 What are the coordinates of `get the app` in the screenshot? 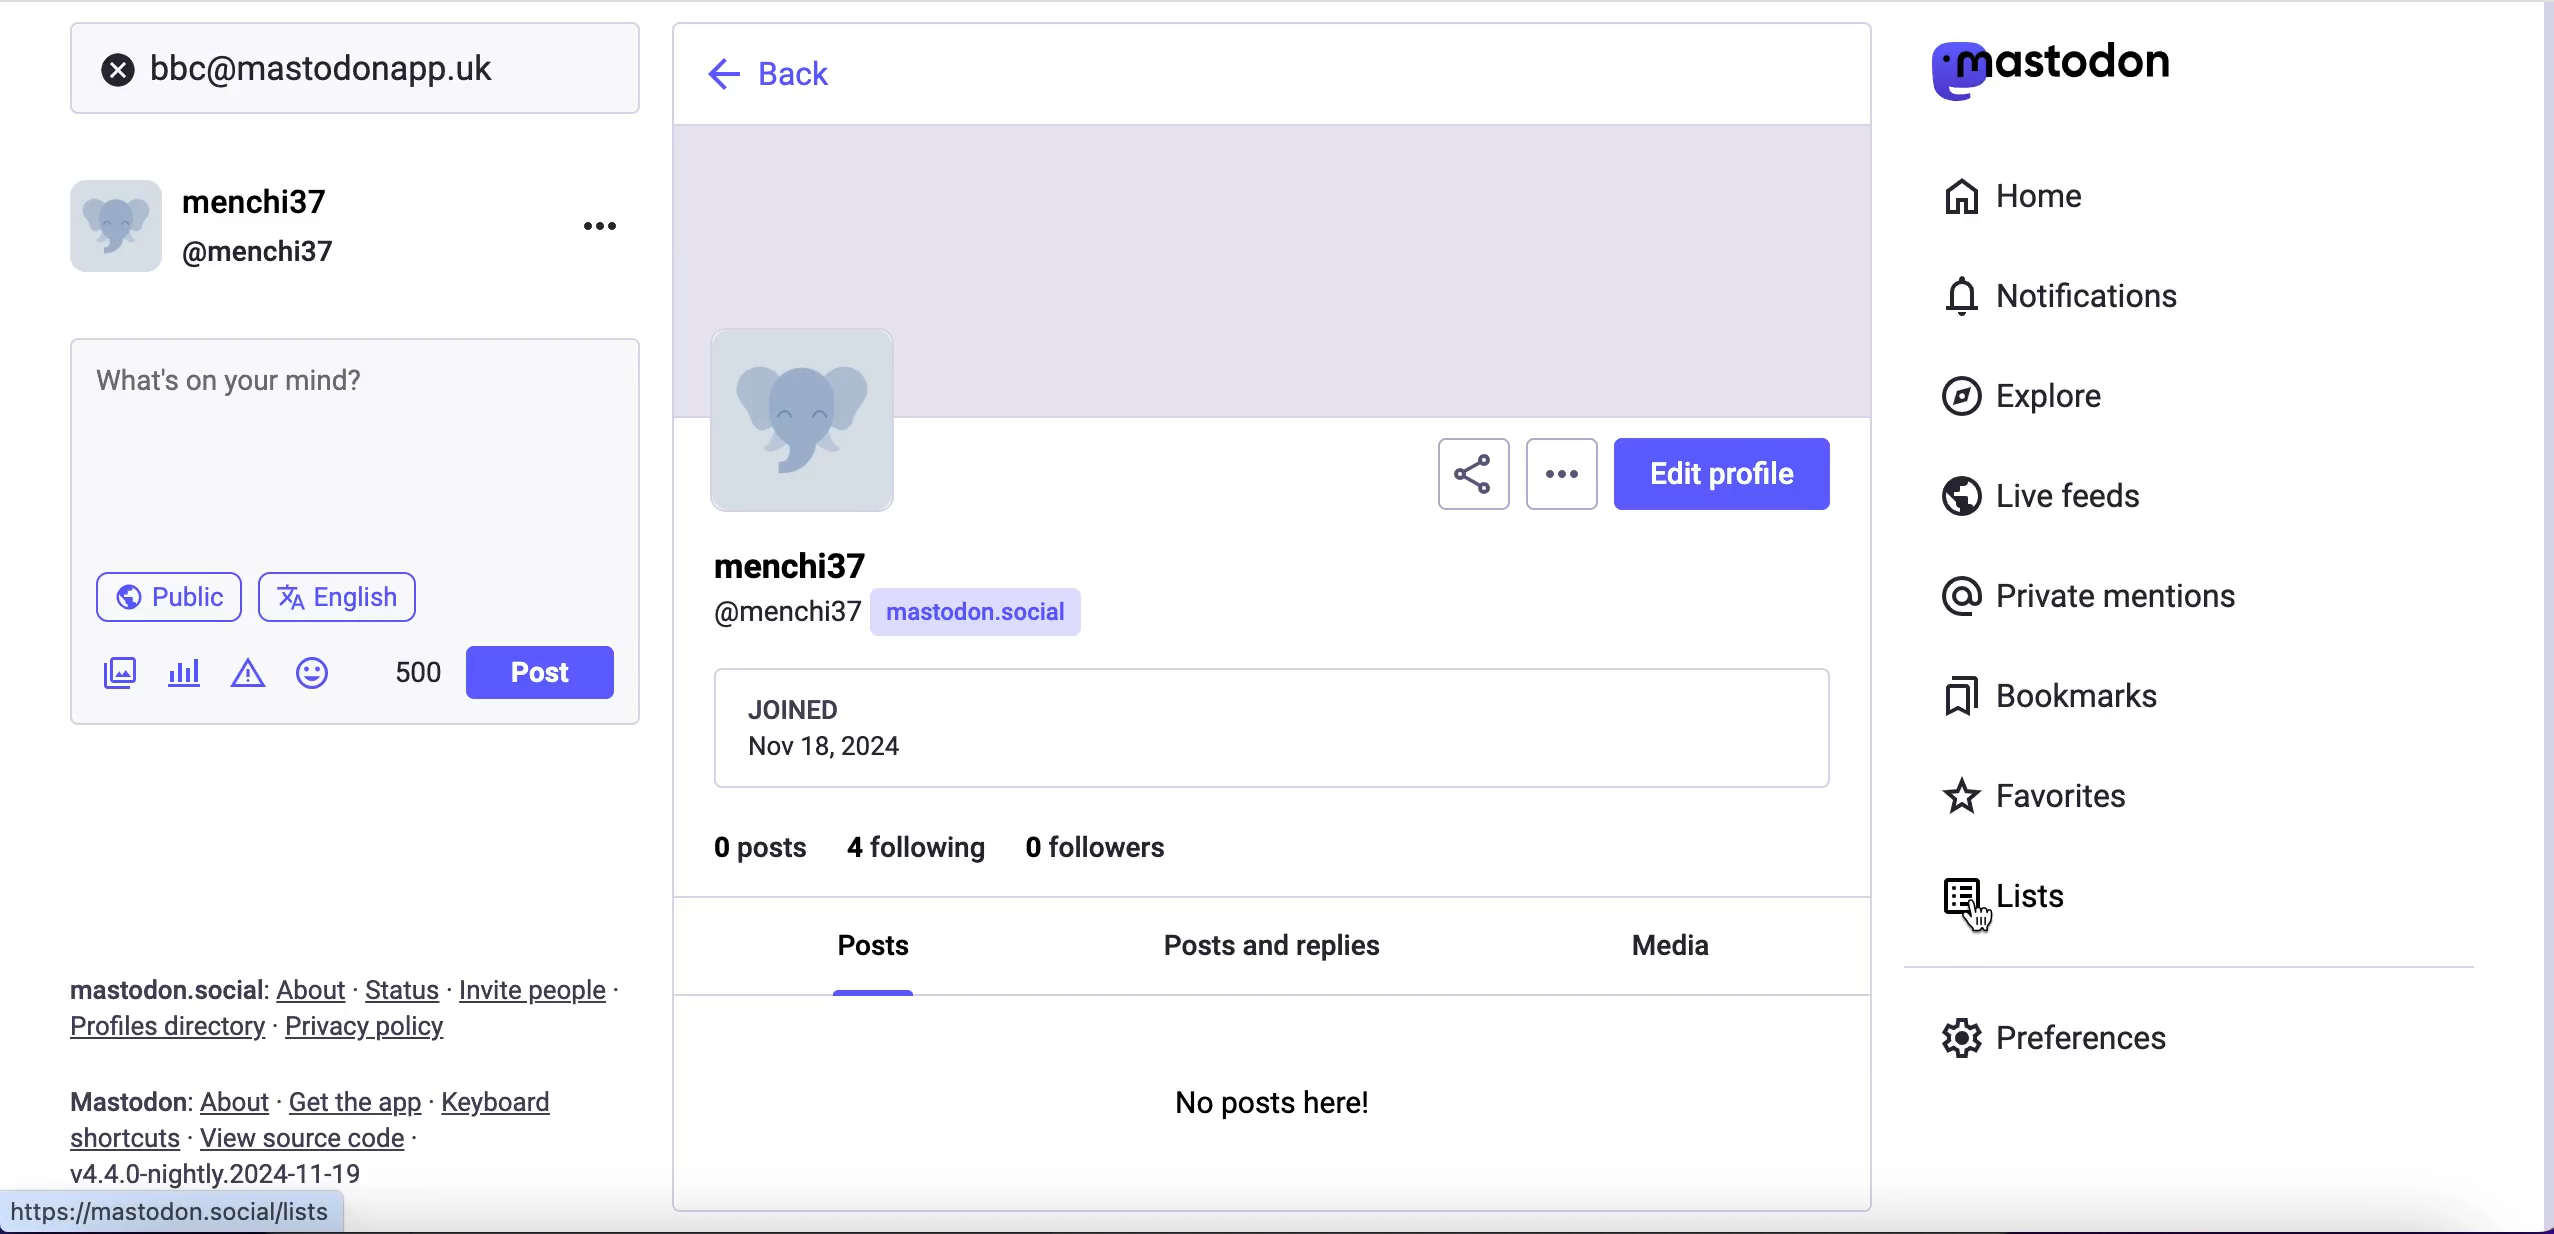 It's located at (353, 1102).